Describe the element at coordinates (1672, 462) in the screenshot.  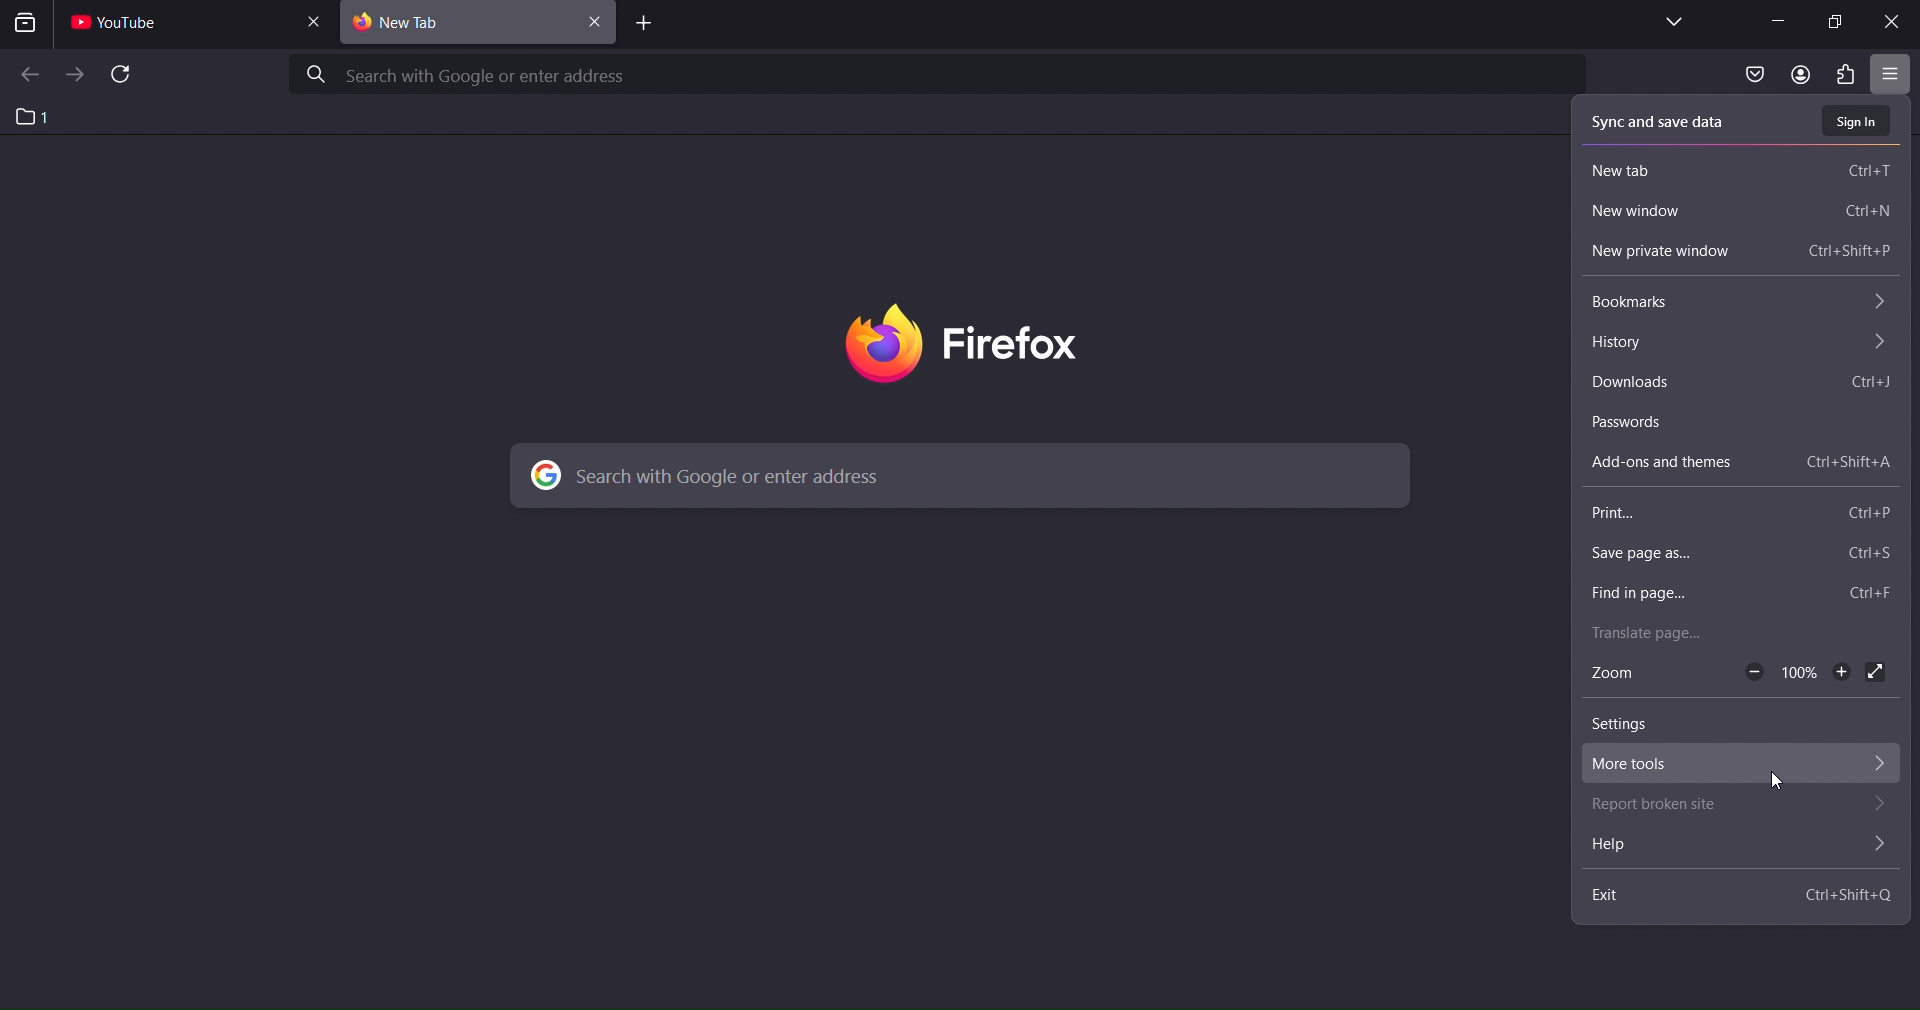
I see `add ons and themes` at that location.